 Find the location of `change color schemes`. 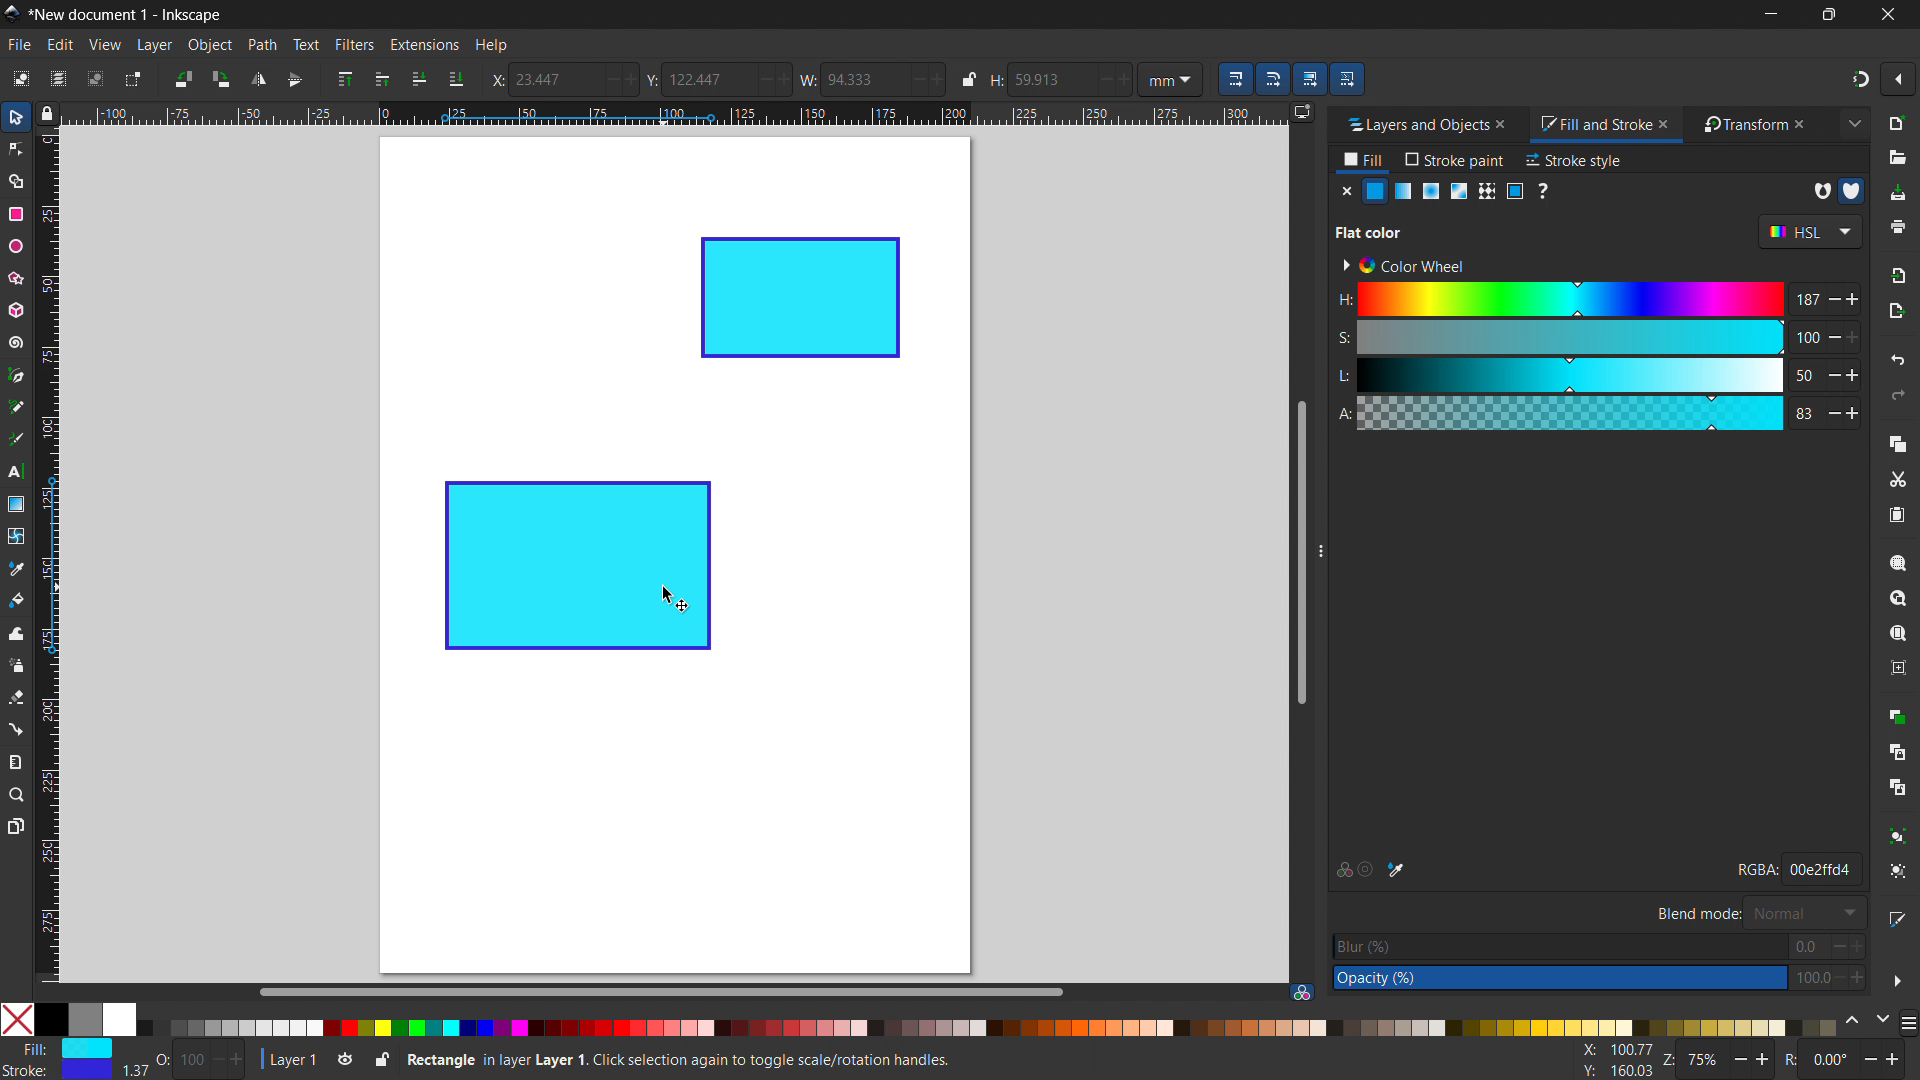

change color schemes is located at coordinates (1866, 1021).